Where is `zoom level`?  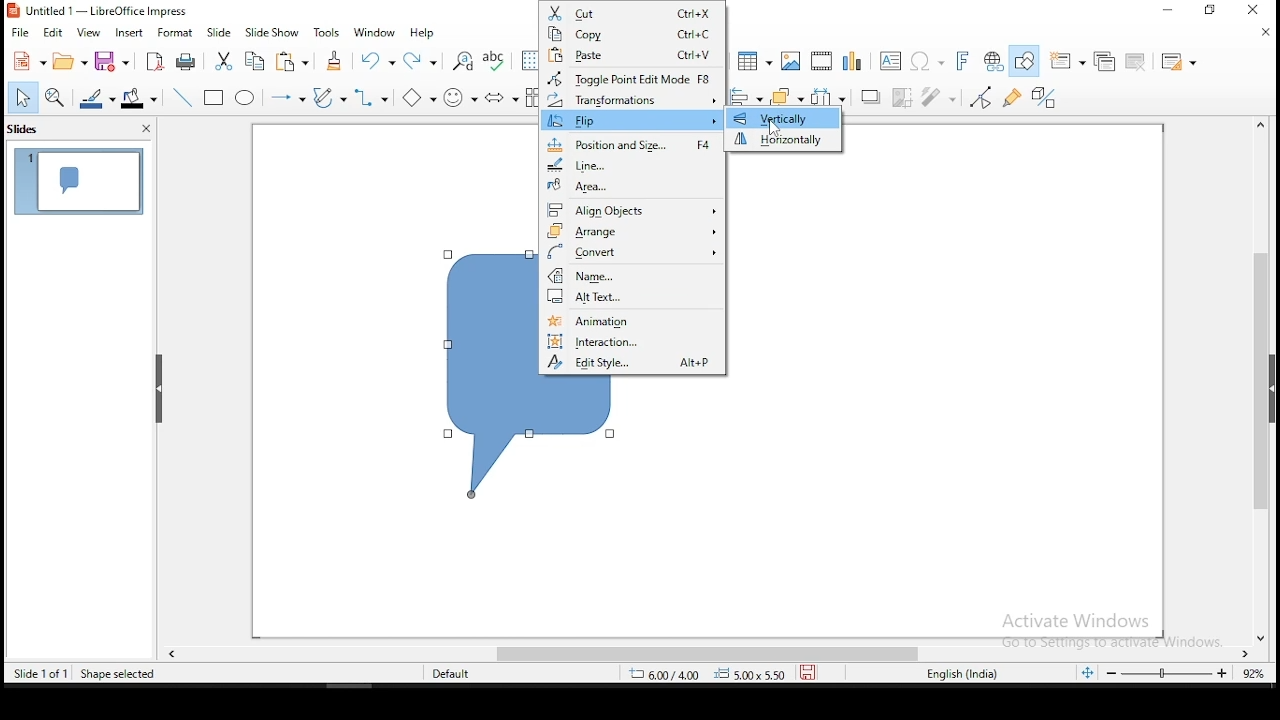
zoom level is located at coordinates (1251, 672).